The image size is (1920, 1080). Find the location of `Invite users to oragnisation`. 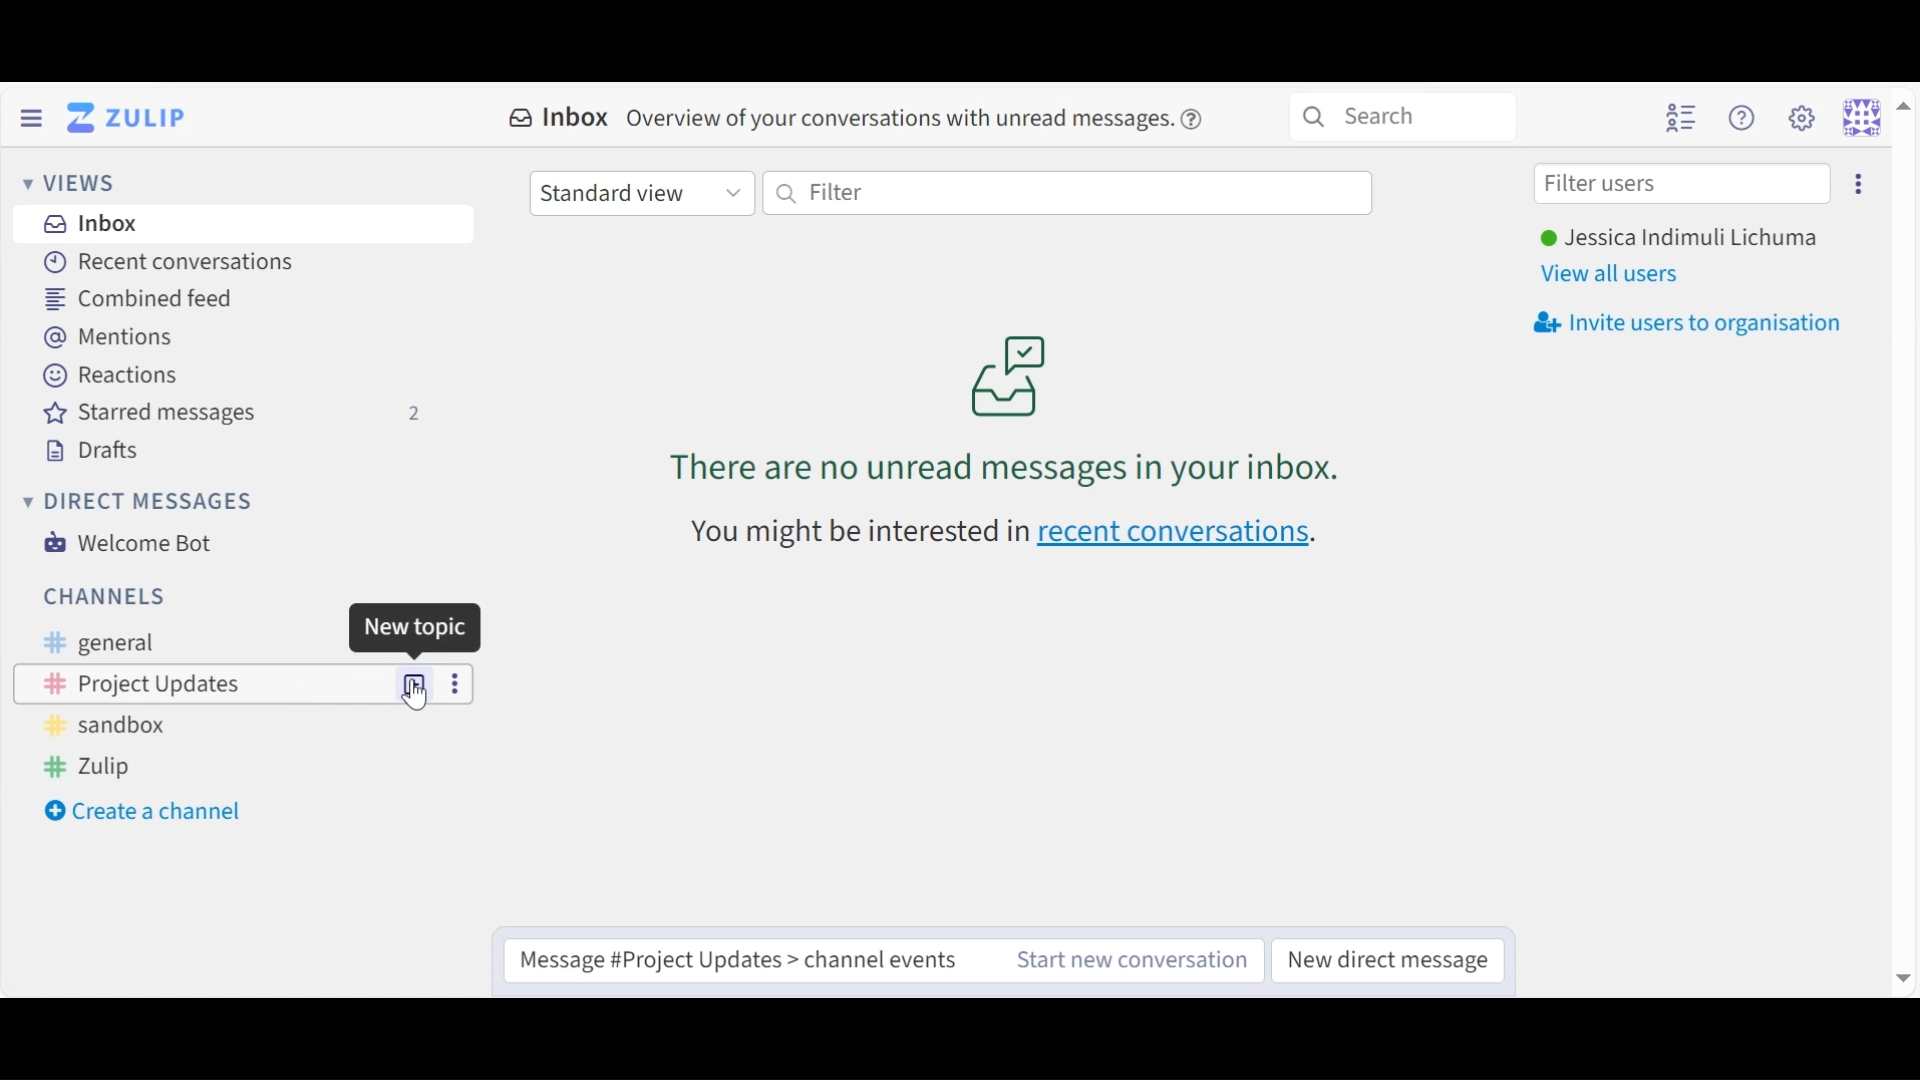

Invite users to oragnisation is located at coordinates (1697, 323).